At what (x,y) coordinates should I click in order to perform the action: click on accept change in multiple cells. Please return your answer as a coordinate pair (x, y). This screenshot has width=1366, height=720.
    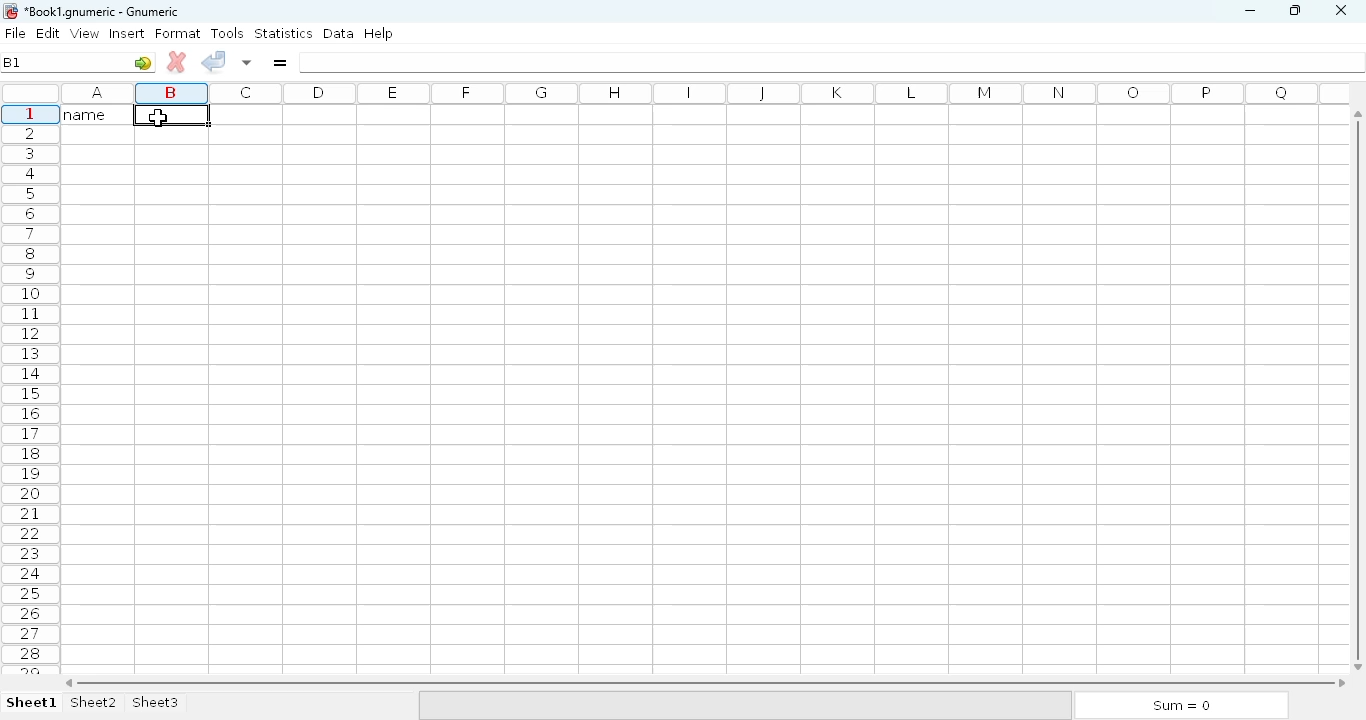
    Looking at the image, I should click on (247, 62).